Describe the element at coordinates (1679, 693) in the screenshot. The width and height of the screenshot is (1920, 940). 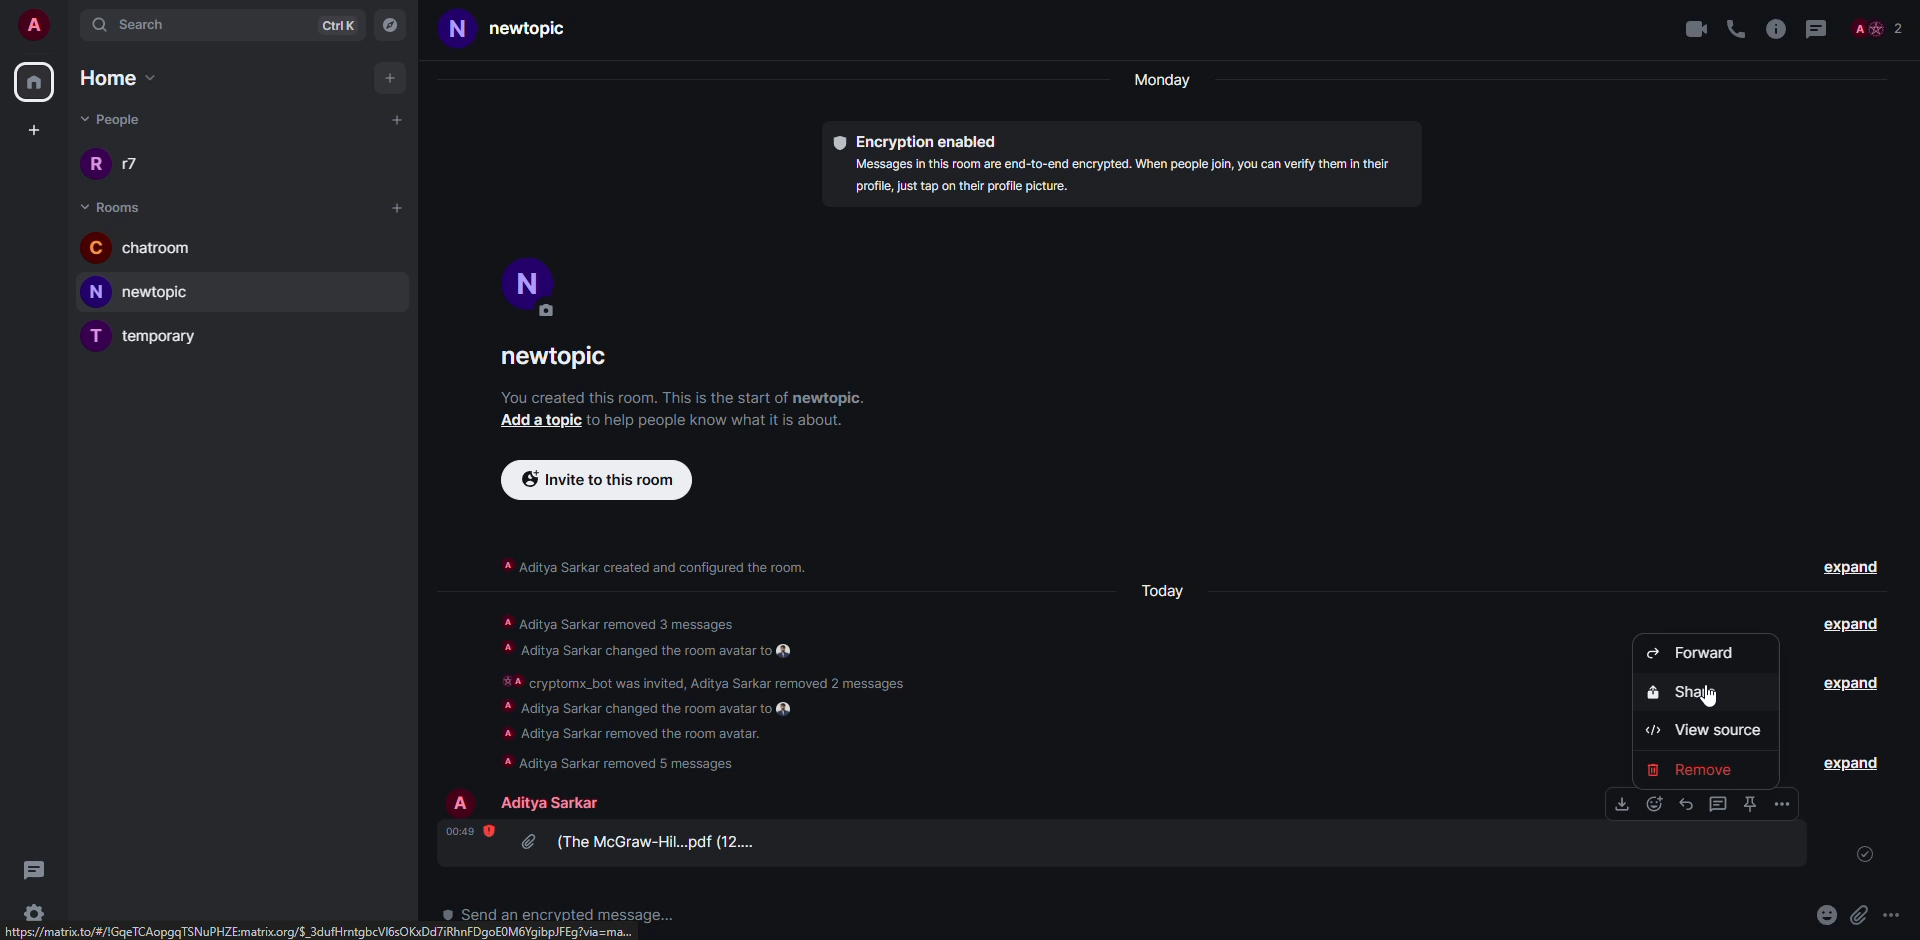
I see `share` at that location.